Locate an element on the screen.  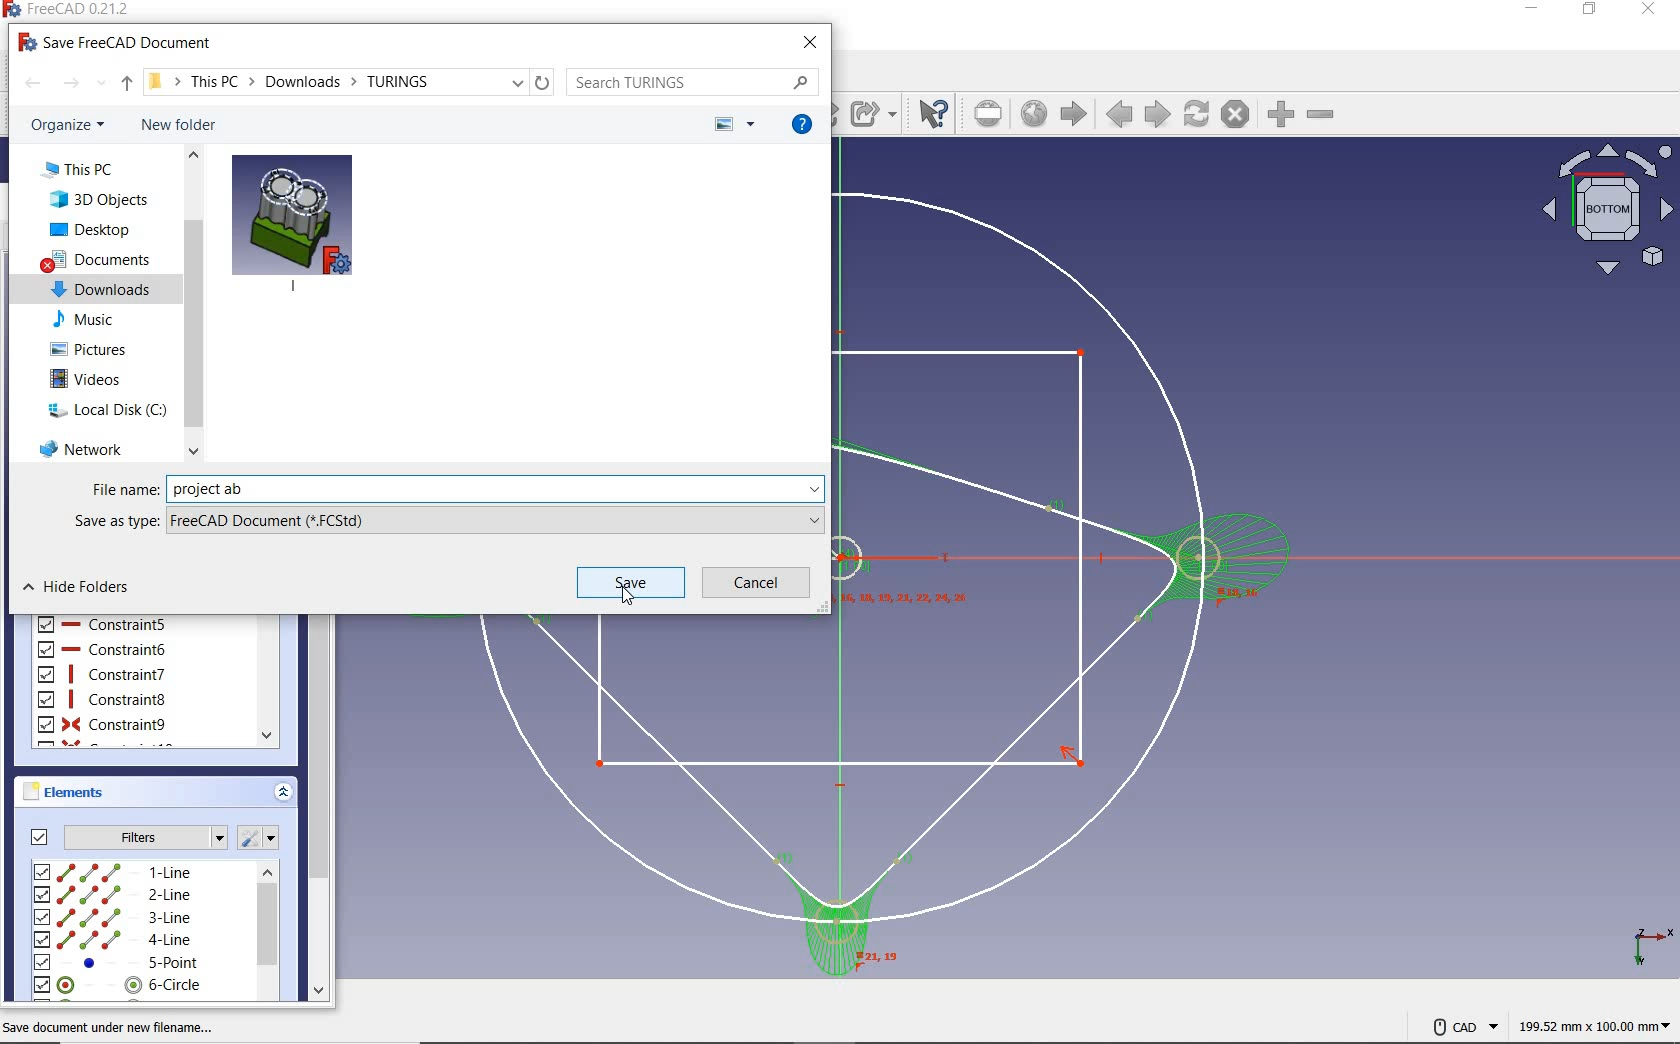
elements is located at coordinates (92, 792).